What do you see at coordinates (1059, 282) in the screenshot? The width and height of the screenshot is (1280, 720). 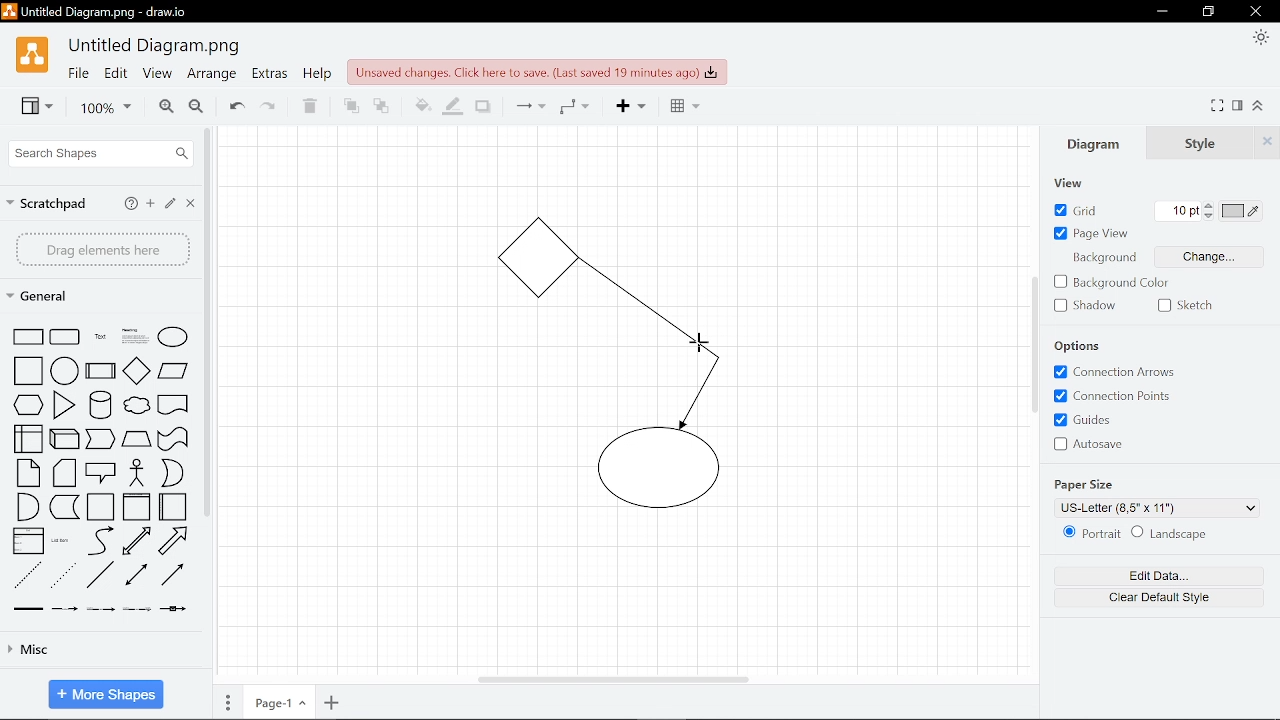 I see `Checkbox` at bounding box center [1059, 282].